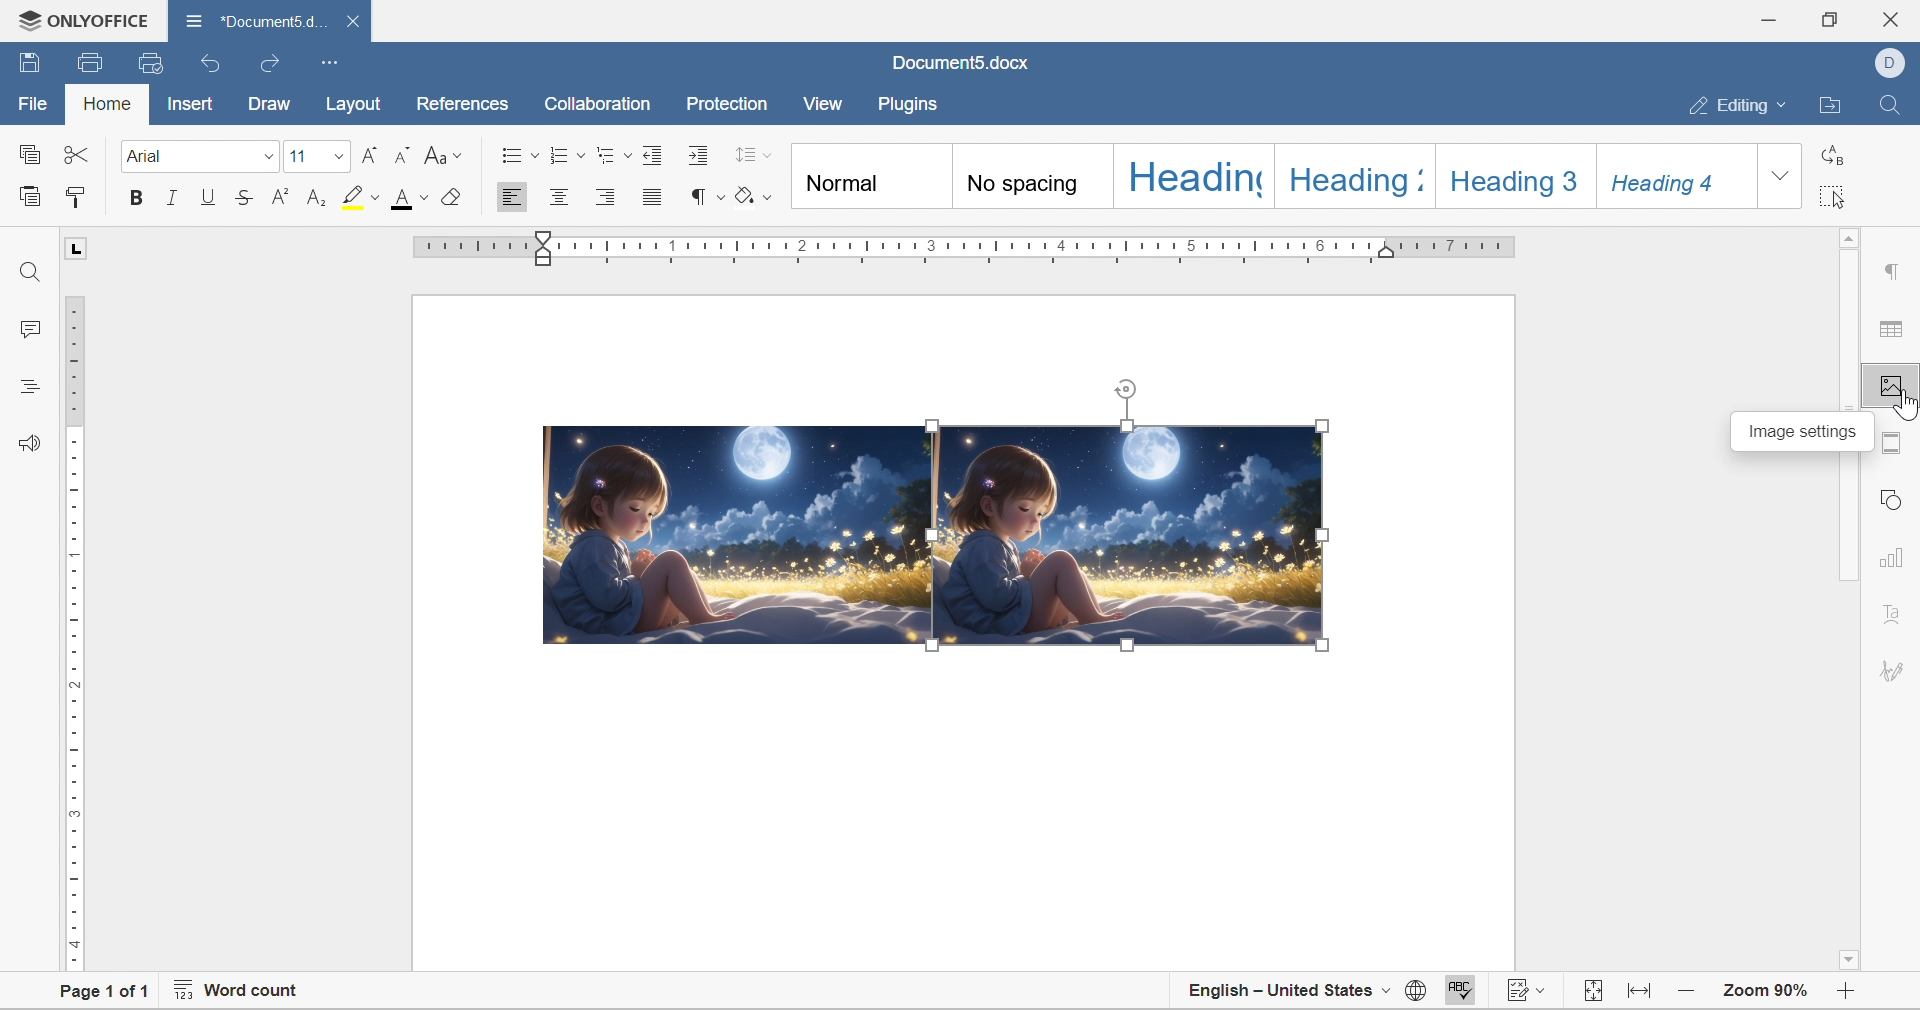 The image size is (1920, 1010). What do you see at coordinates (567, 155) in the screenshot?
I see `numbering` at bounding box center [567, 155].